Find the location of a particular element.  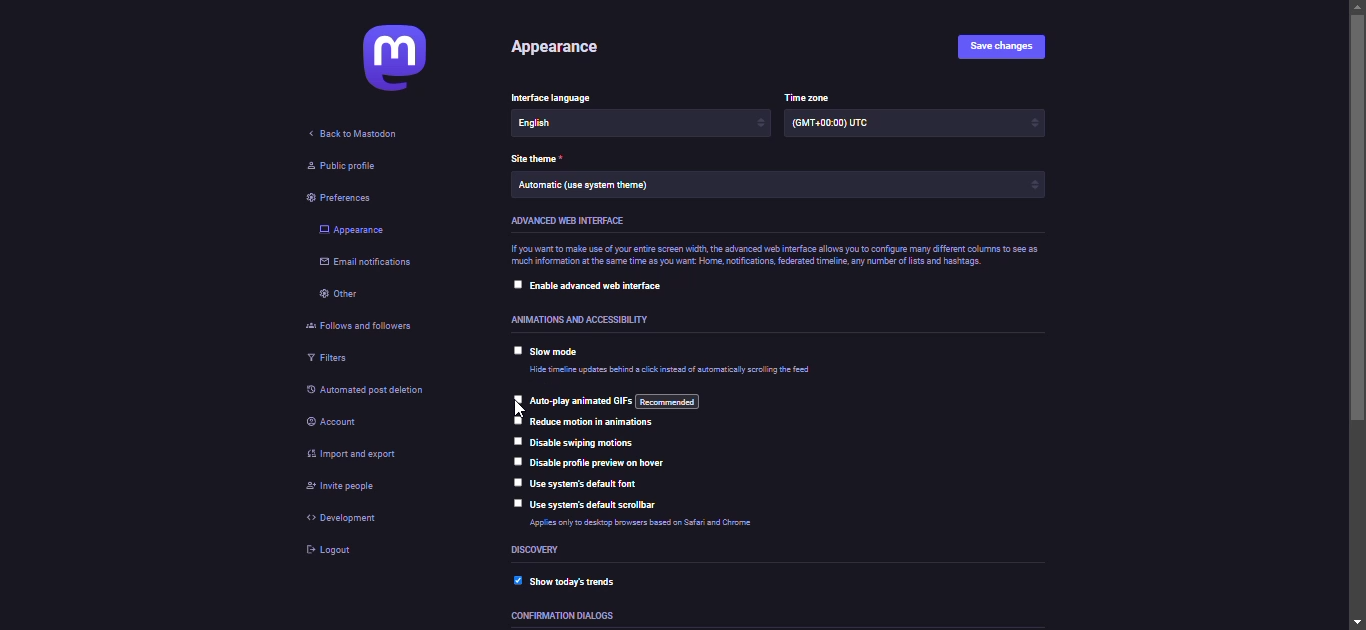

use system's default scrollbar is located at coordinates (588, 504).